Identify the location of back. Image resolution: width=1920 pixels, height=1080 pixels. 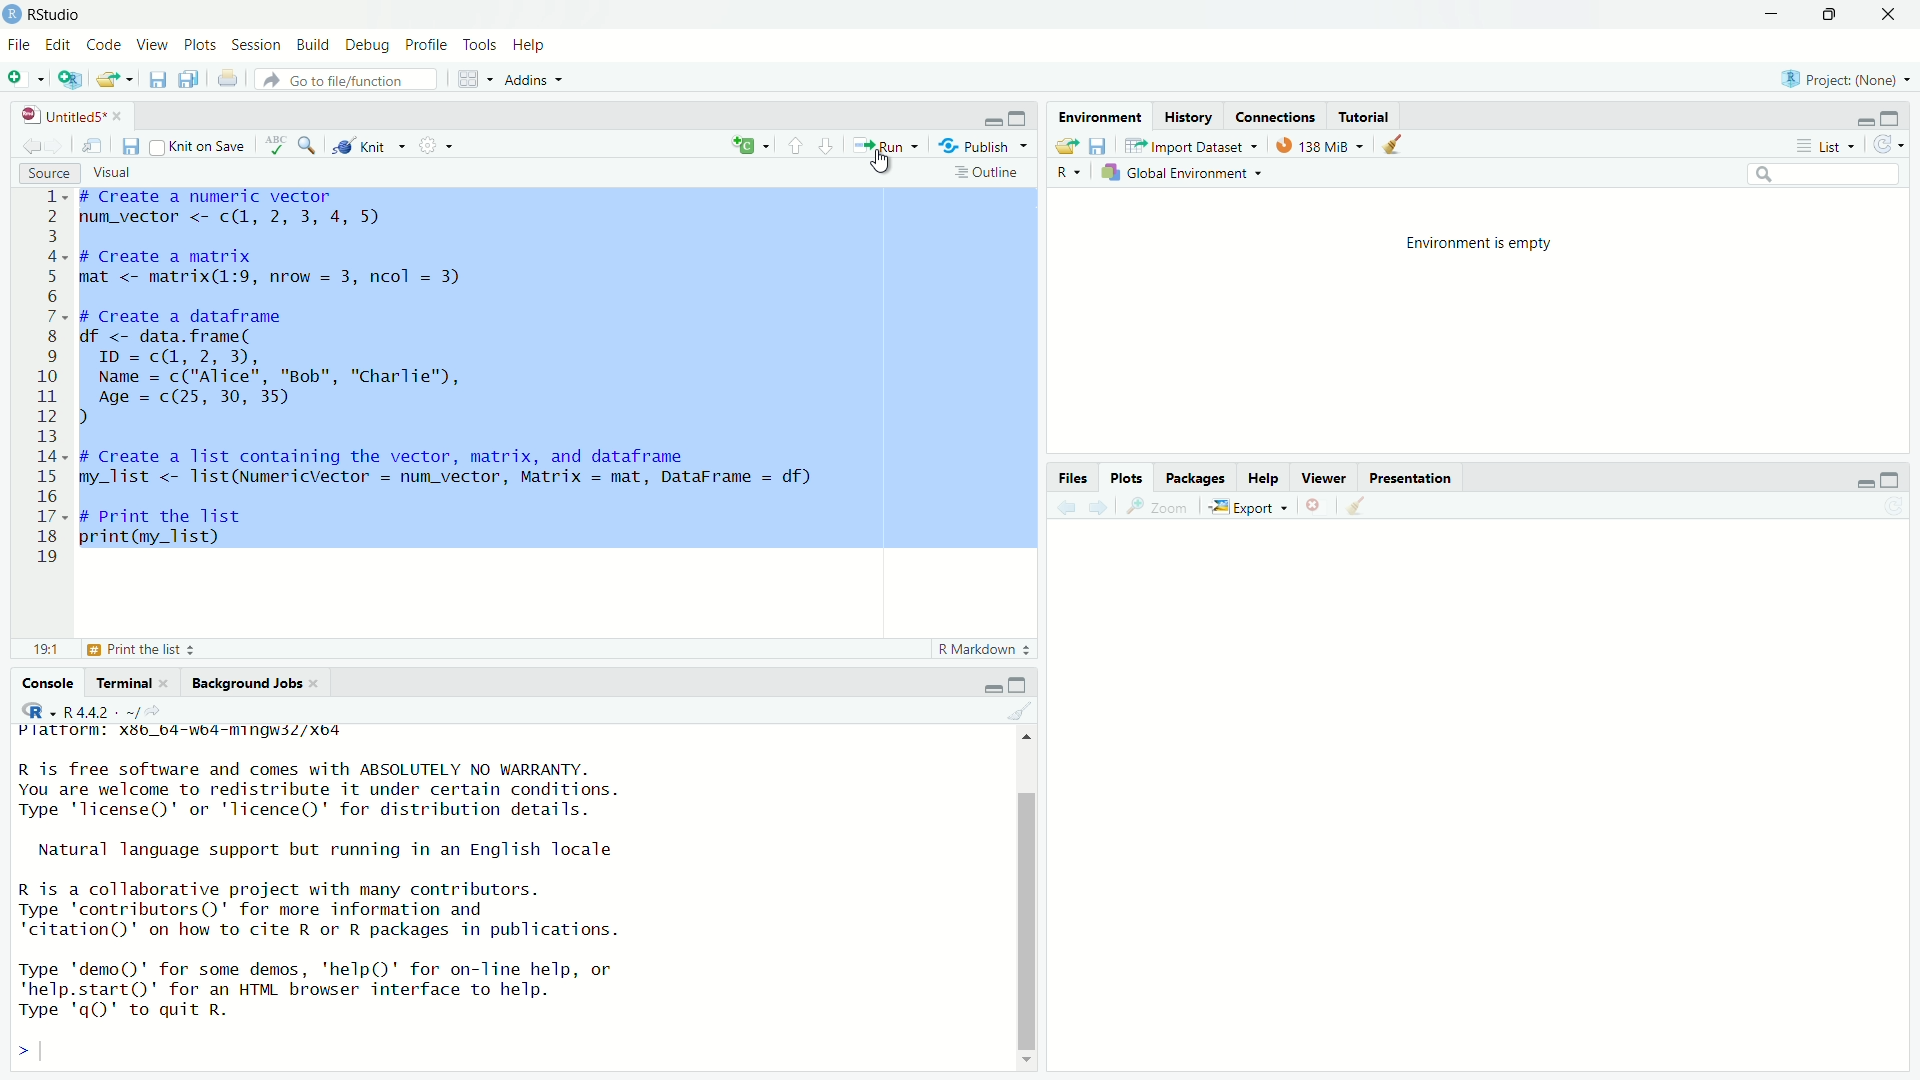
(34, 145).